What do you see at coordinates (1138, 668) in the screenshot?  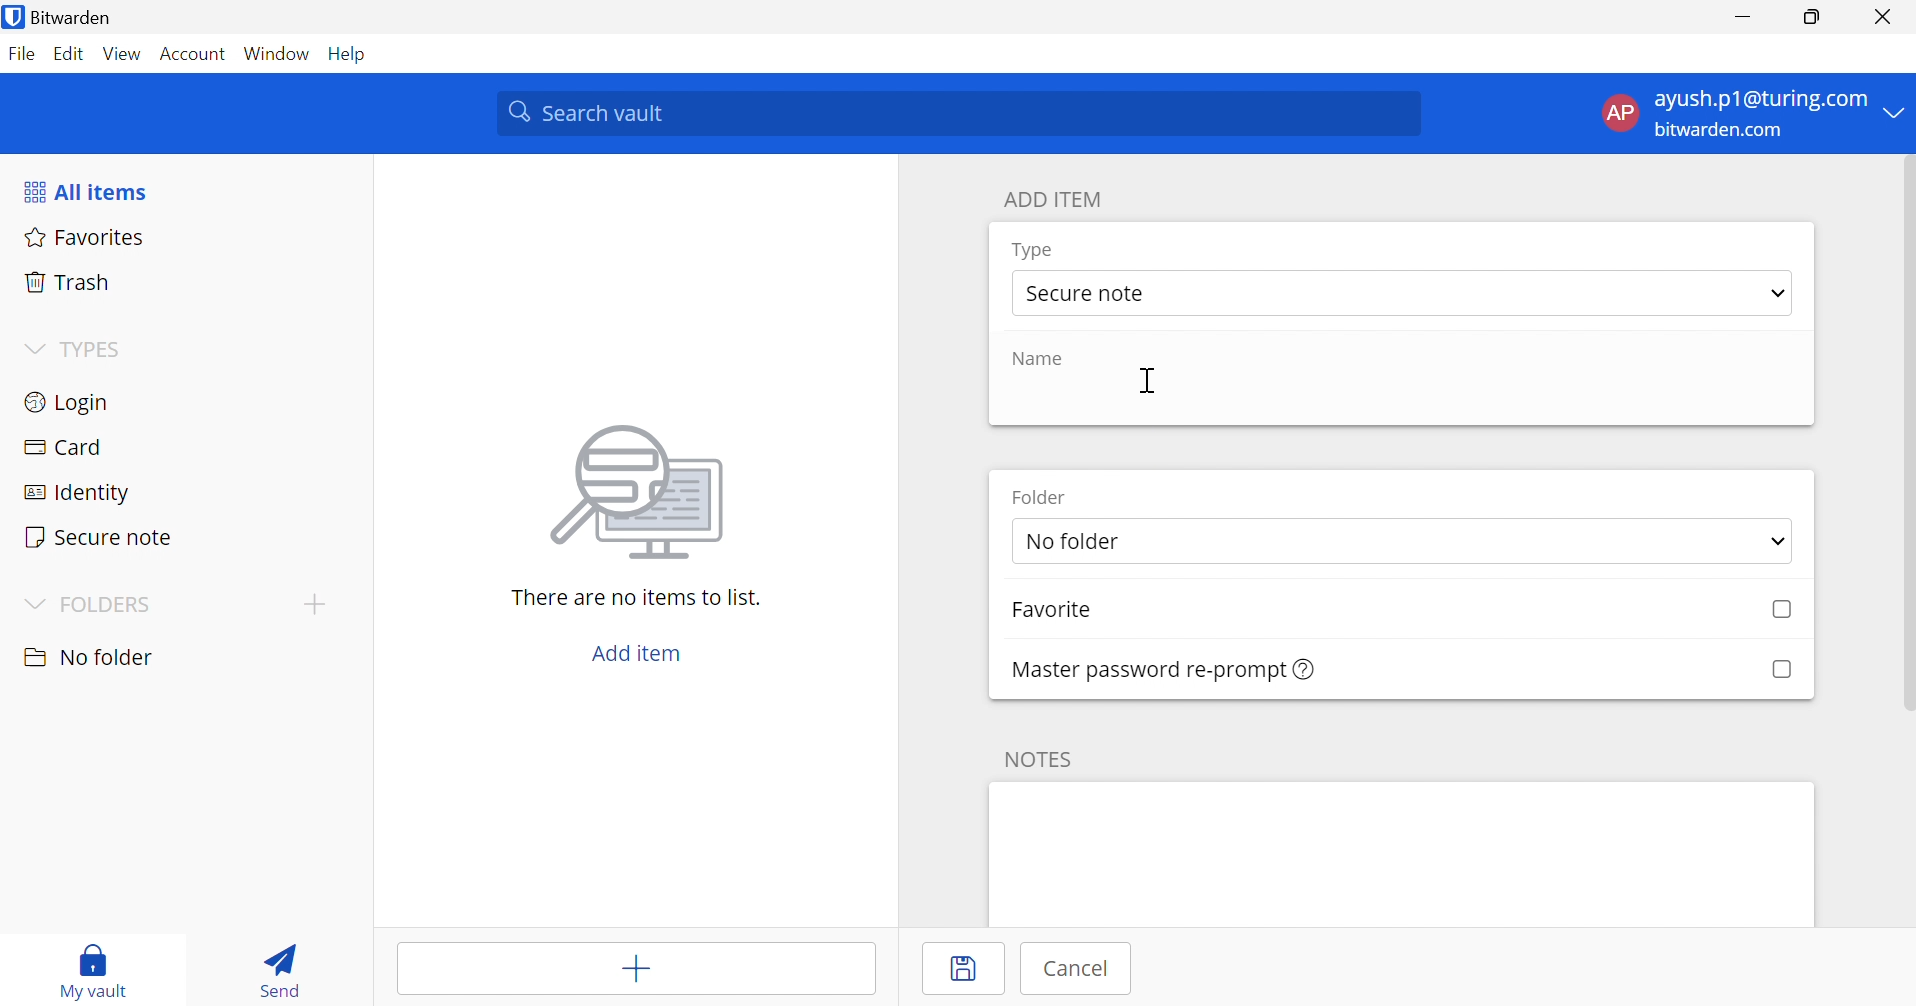 I see `Master password re-prompt @` at bounding box center [1138, 668].